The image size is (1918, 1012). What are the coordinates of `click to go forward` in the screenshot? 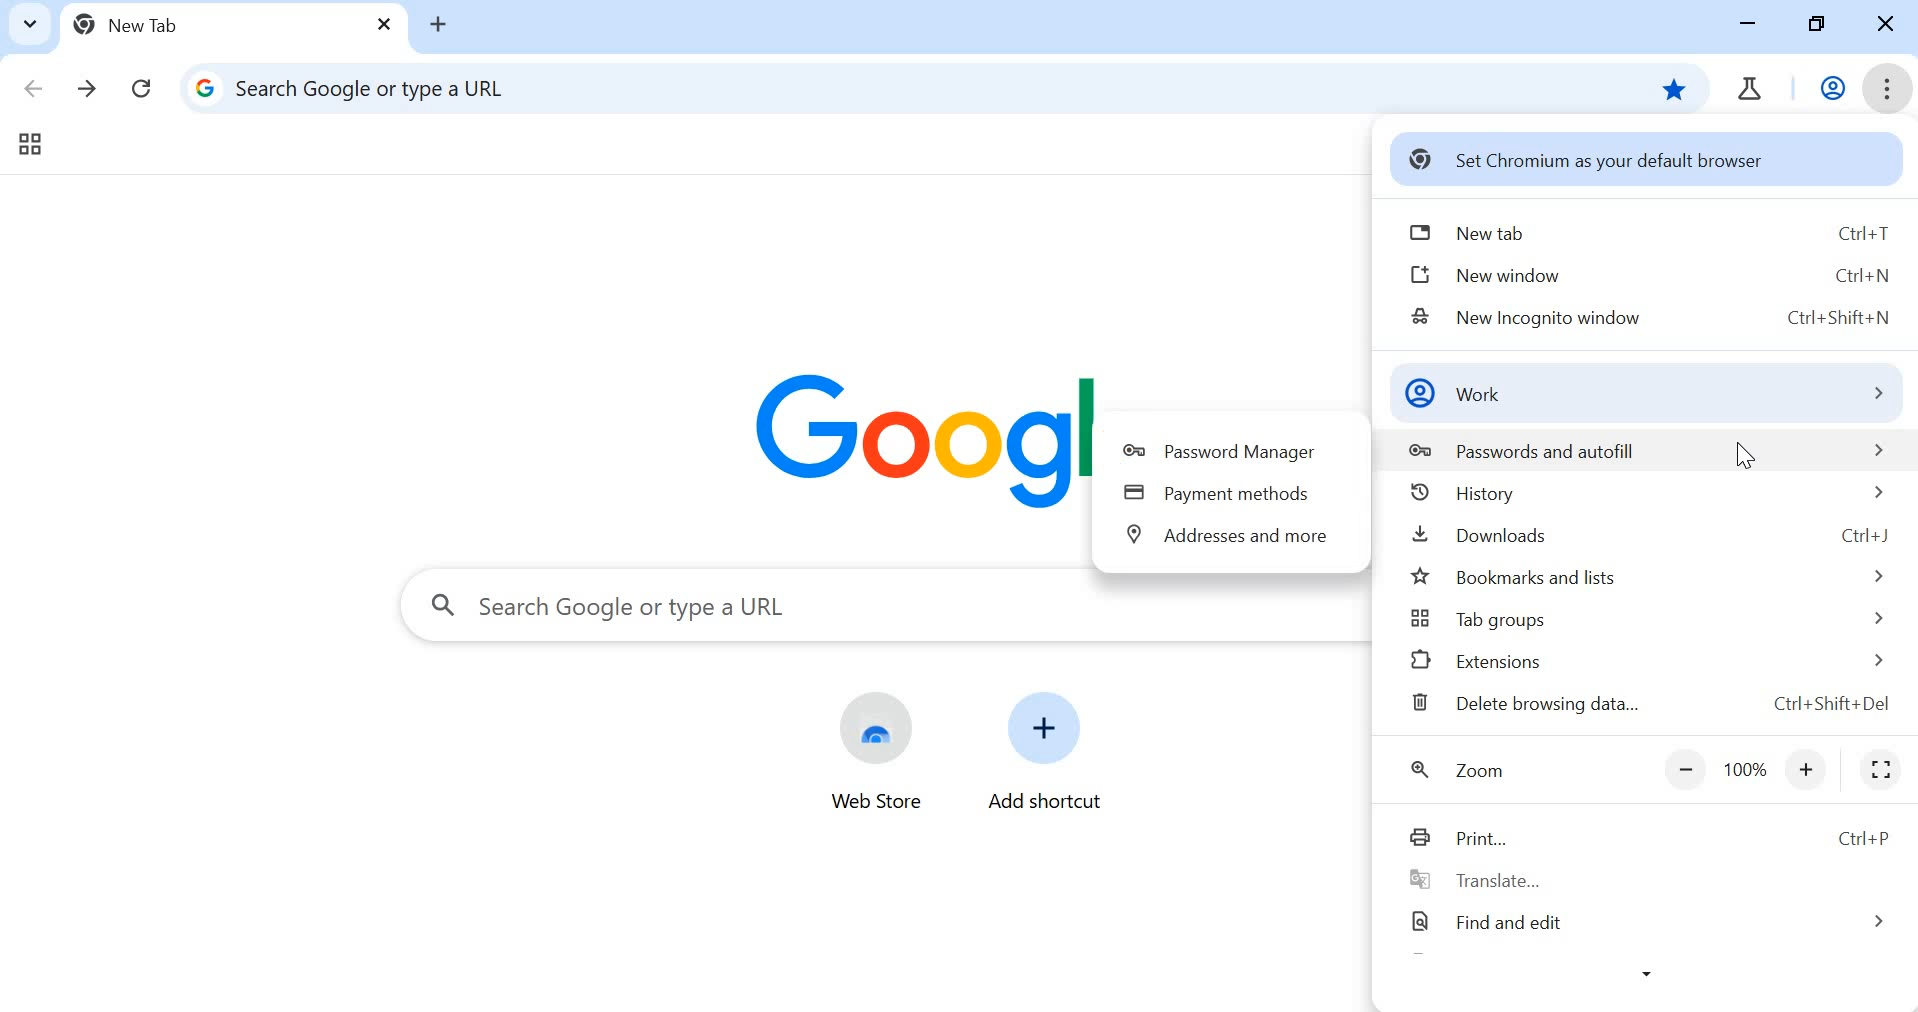 It's located at (89, 91).